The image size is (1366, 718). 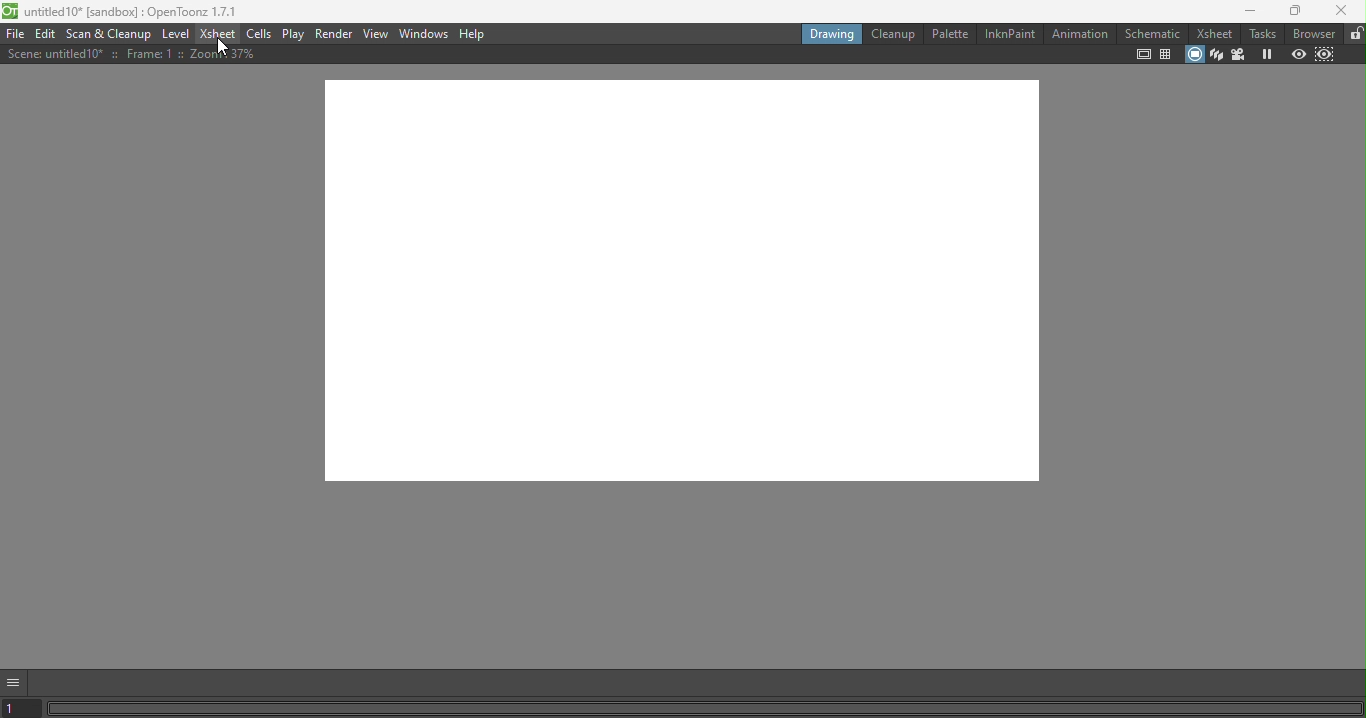 What do you see at coordinates (15, 35) in the screenshot?
I see `File` at bounding box center [15, 35].